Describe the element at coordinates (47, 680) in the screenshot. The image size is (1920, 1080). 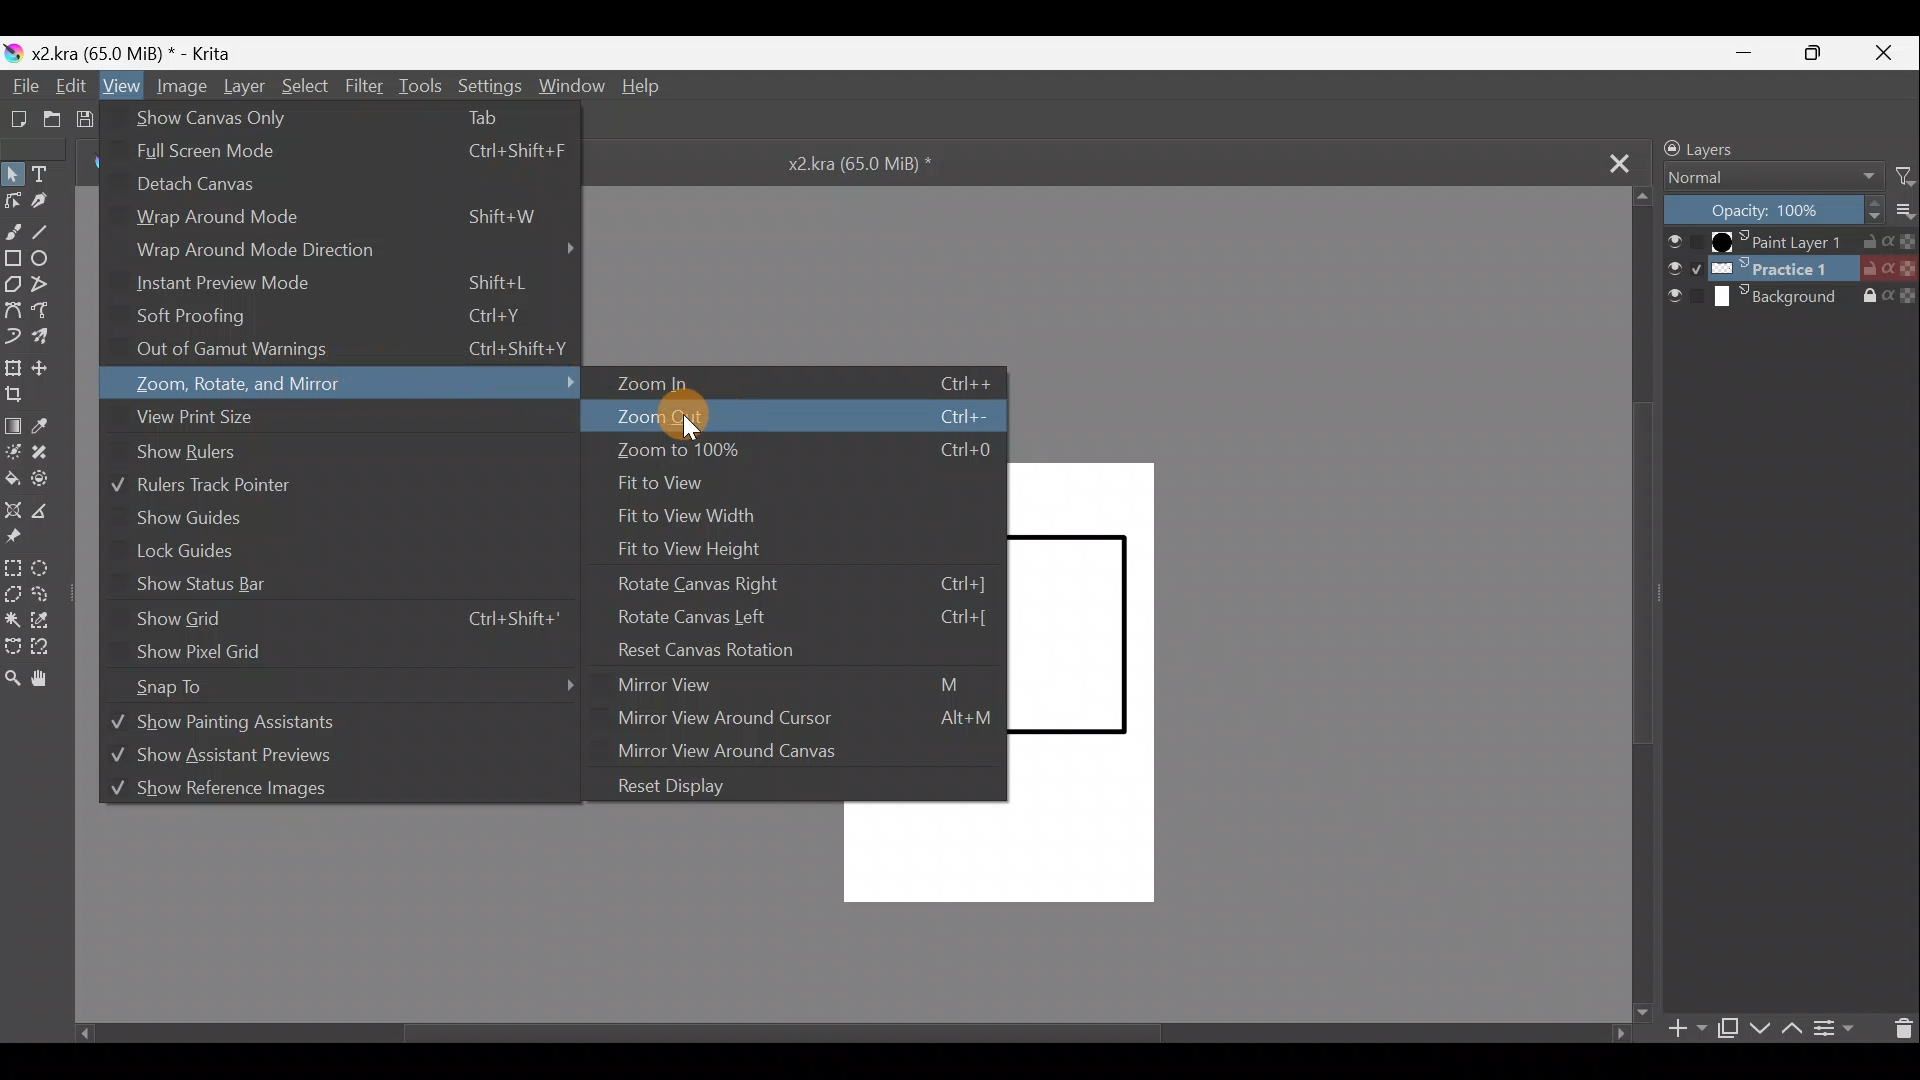
I see `Pan tool` at that location.